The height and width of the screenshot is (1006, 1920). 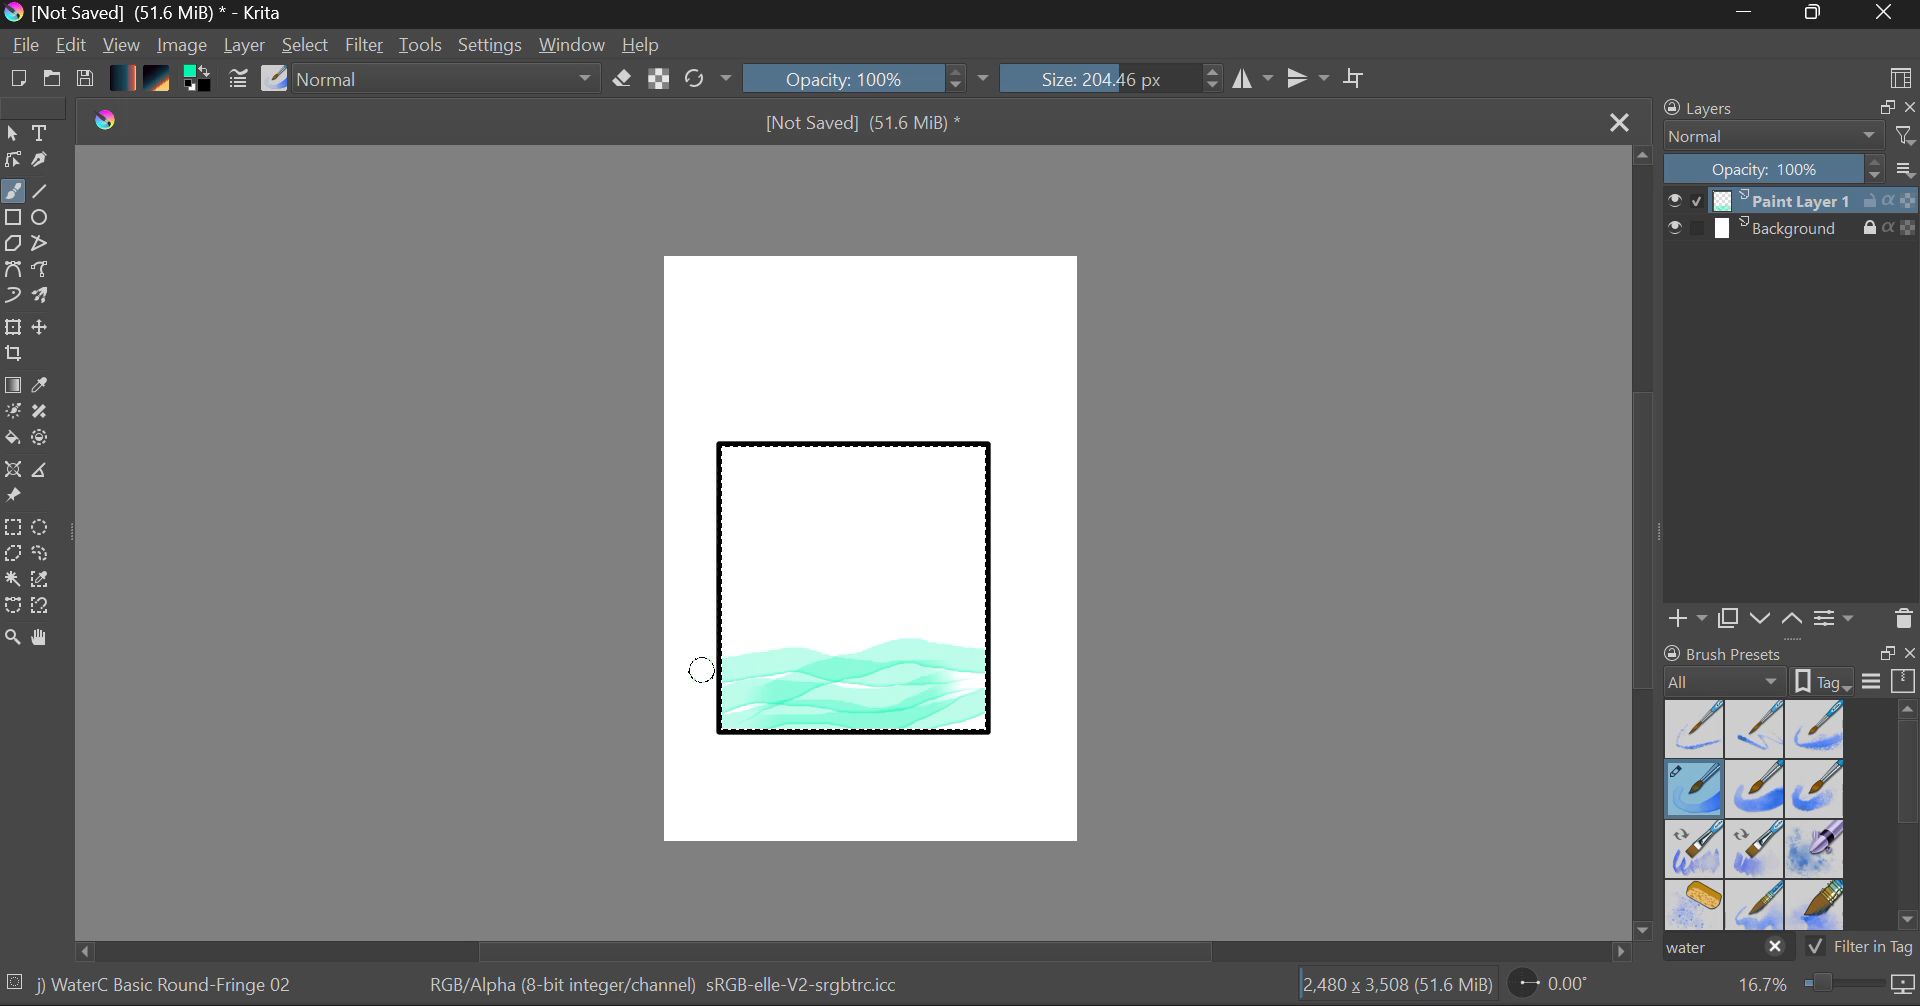 I want to click on Dynamic Brush, so click(x=12, y=296).